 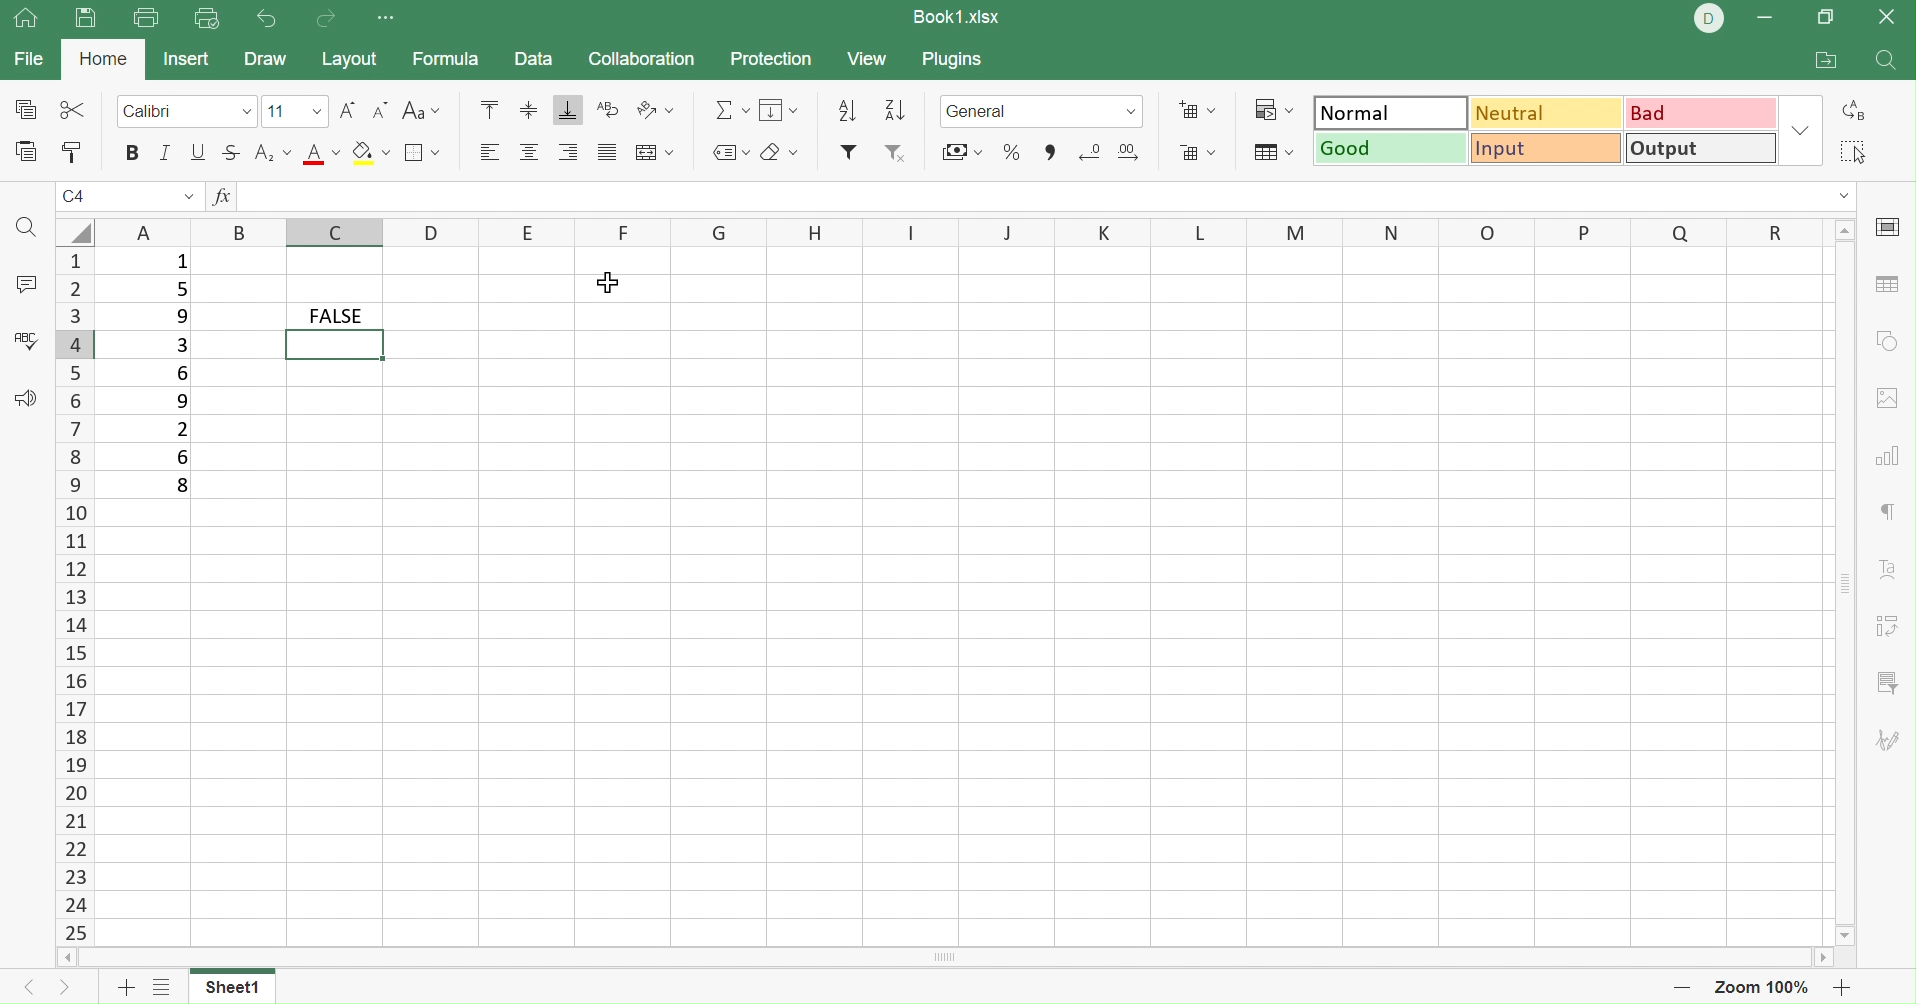 What do you see at coordinates (533, 58) in the screenshot?
I see `Data` at bounding box center [533, 58].